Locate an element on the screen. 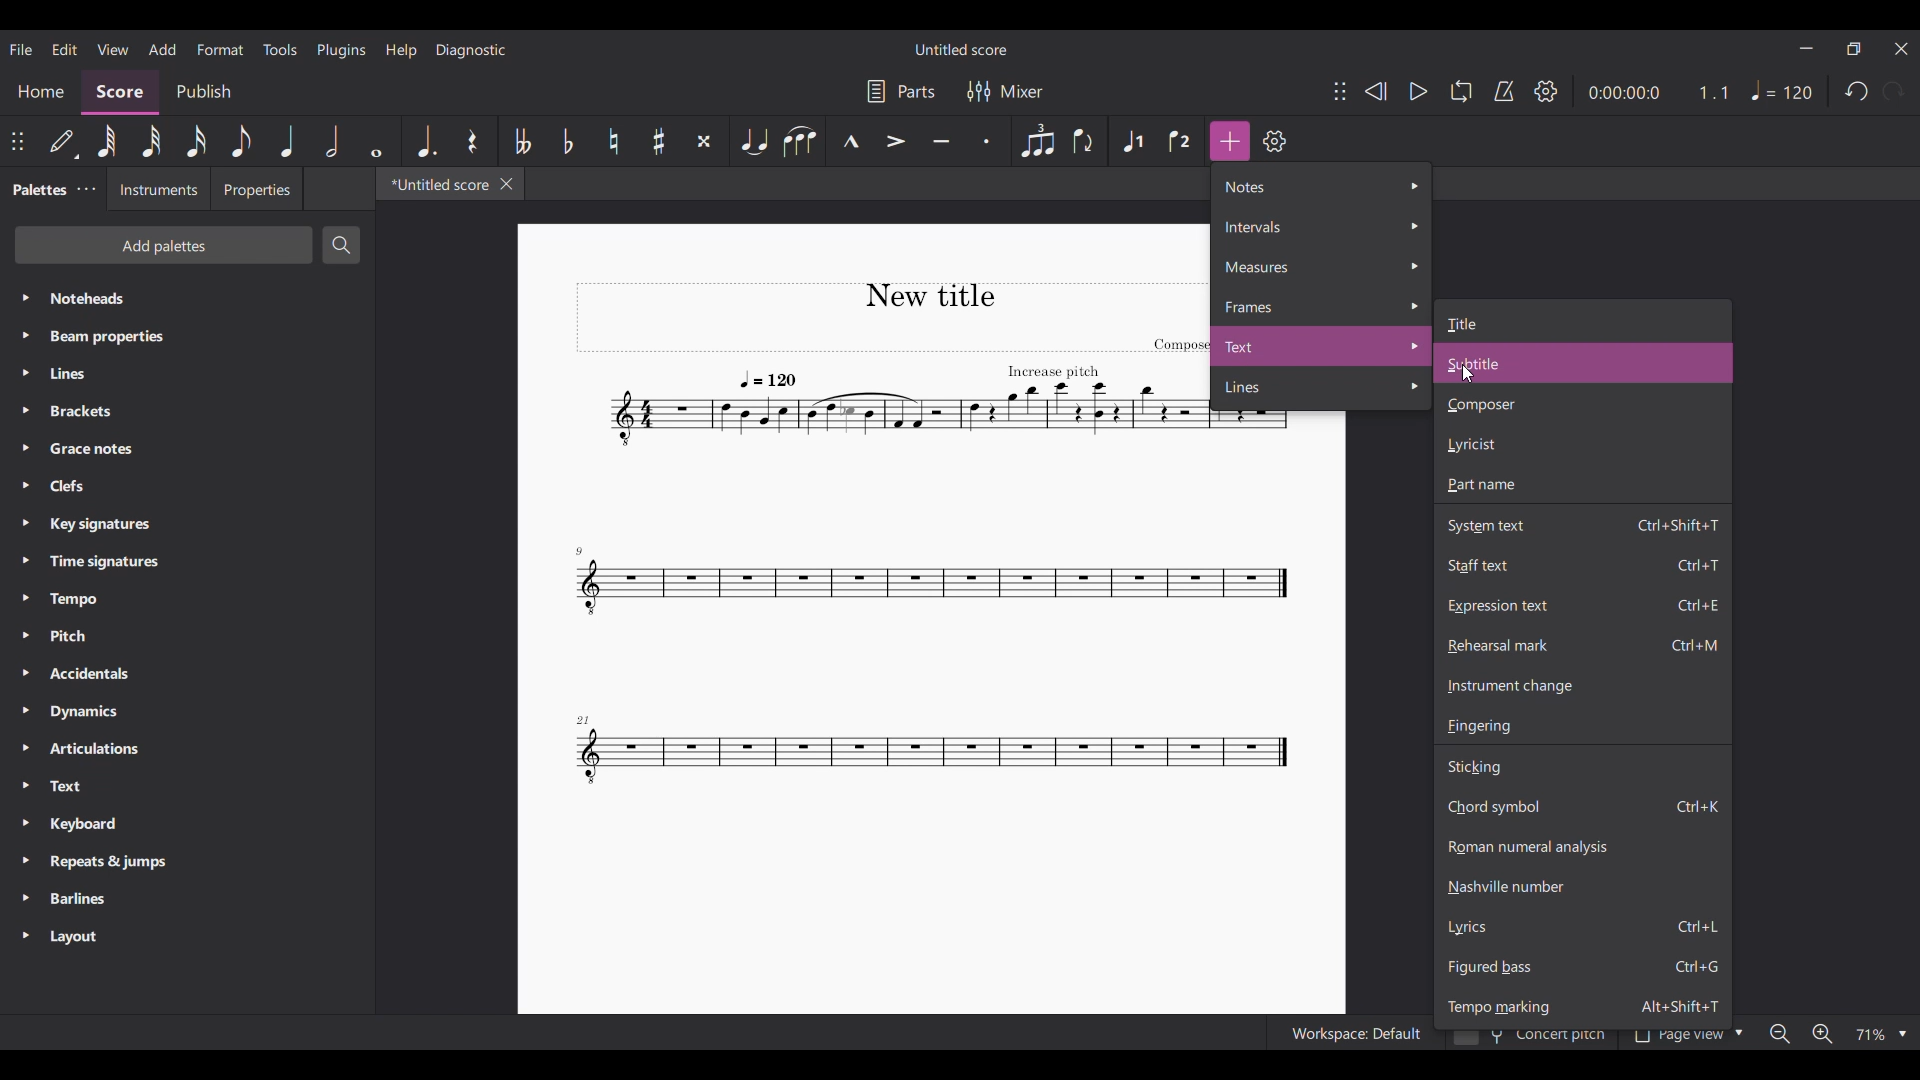 This screenshot has width=1920, height=1080. Whole note is located at coordinates (376, 141).